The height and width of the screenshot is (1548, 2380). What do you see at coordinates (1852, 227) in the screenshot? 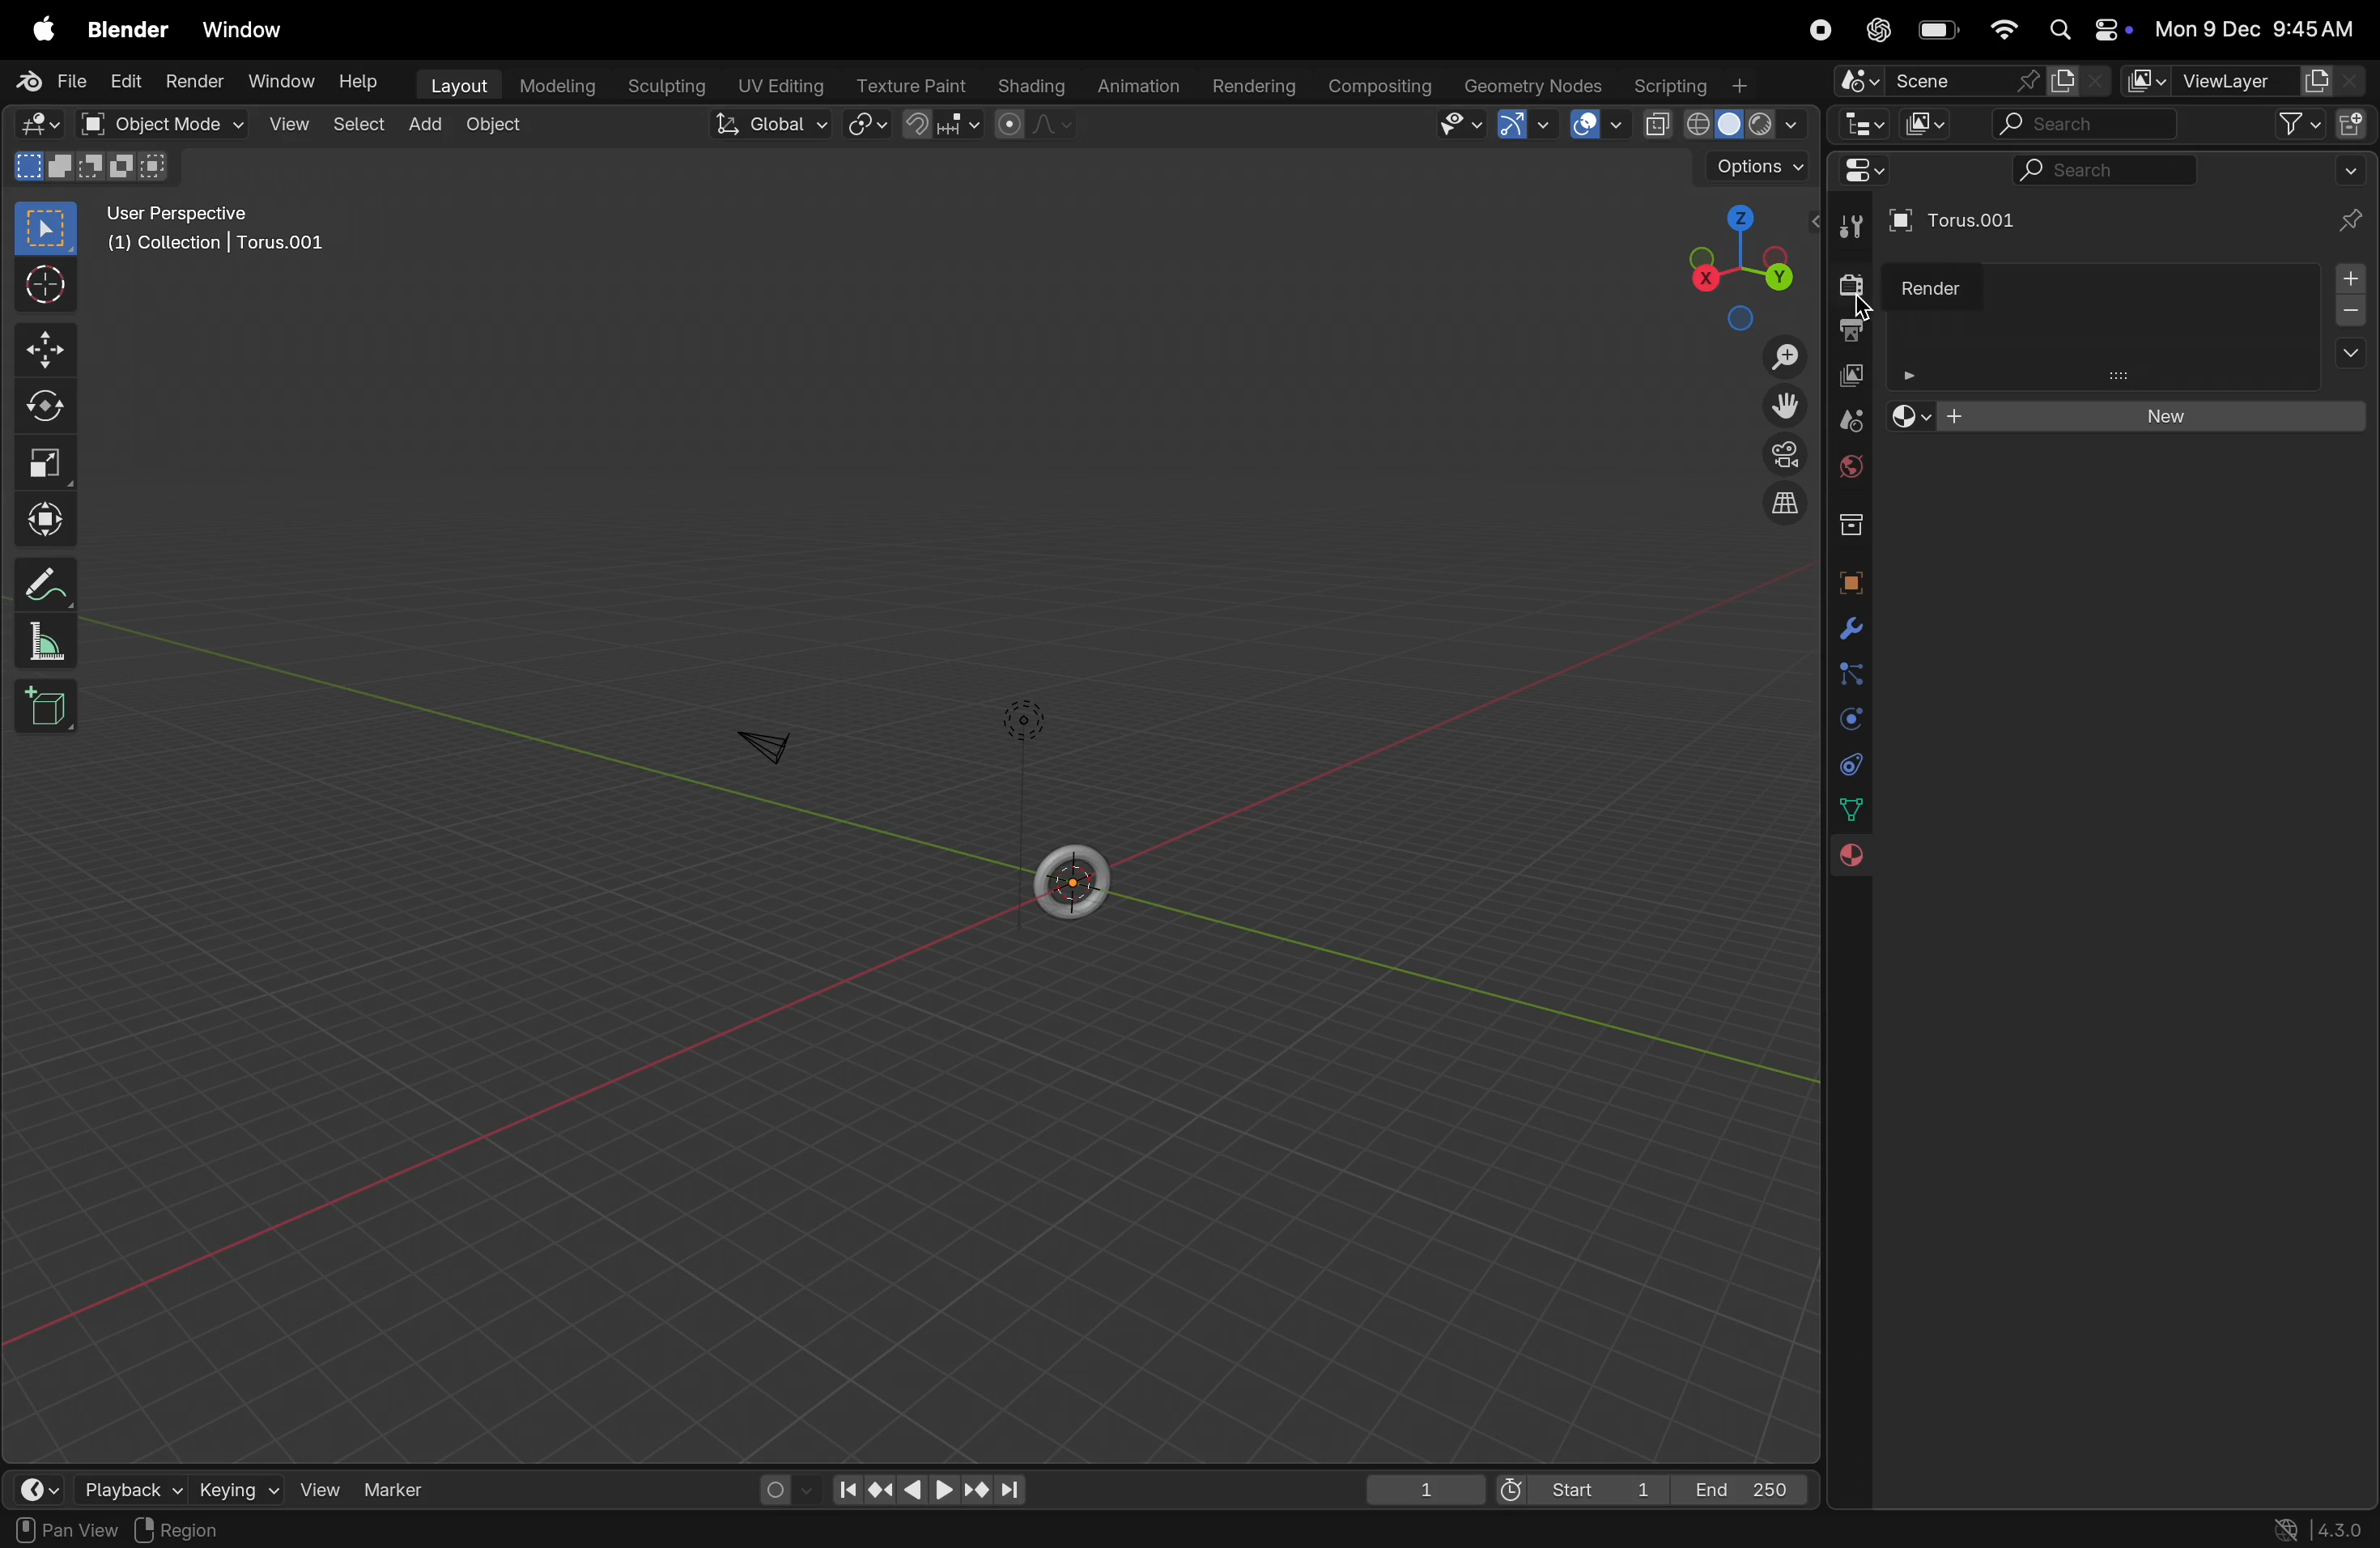
I see `tools` at bounding box center [1852, 227].